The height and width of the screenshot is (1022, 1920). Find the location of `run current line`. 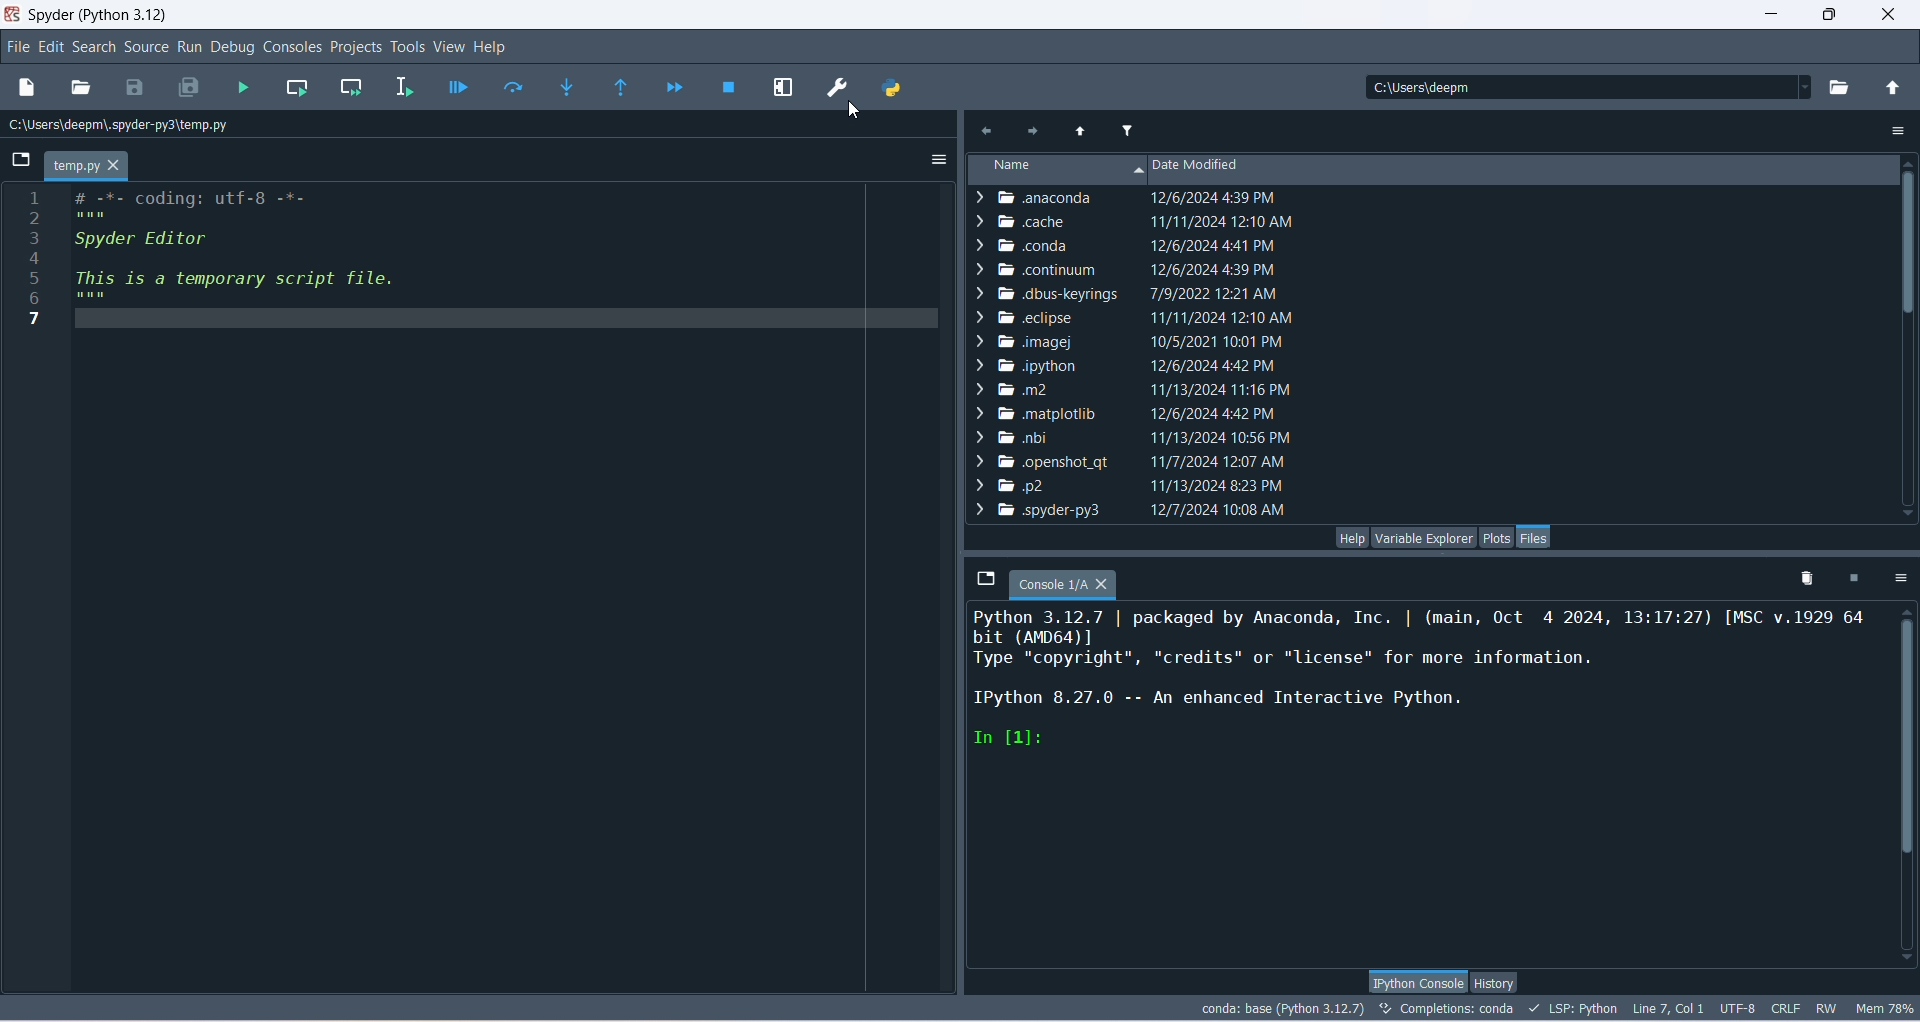

run current line is located at coordinates (514, 85).